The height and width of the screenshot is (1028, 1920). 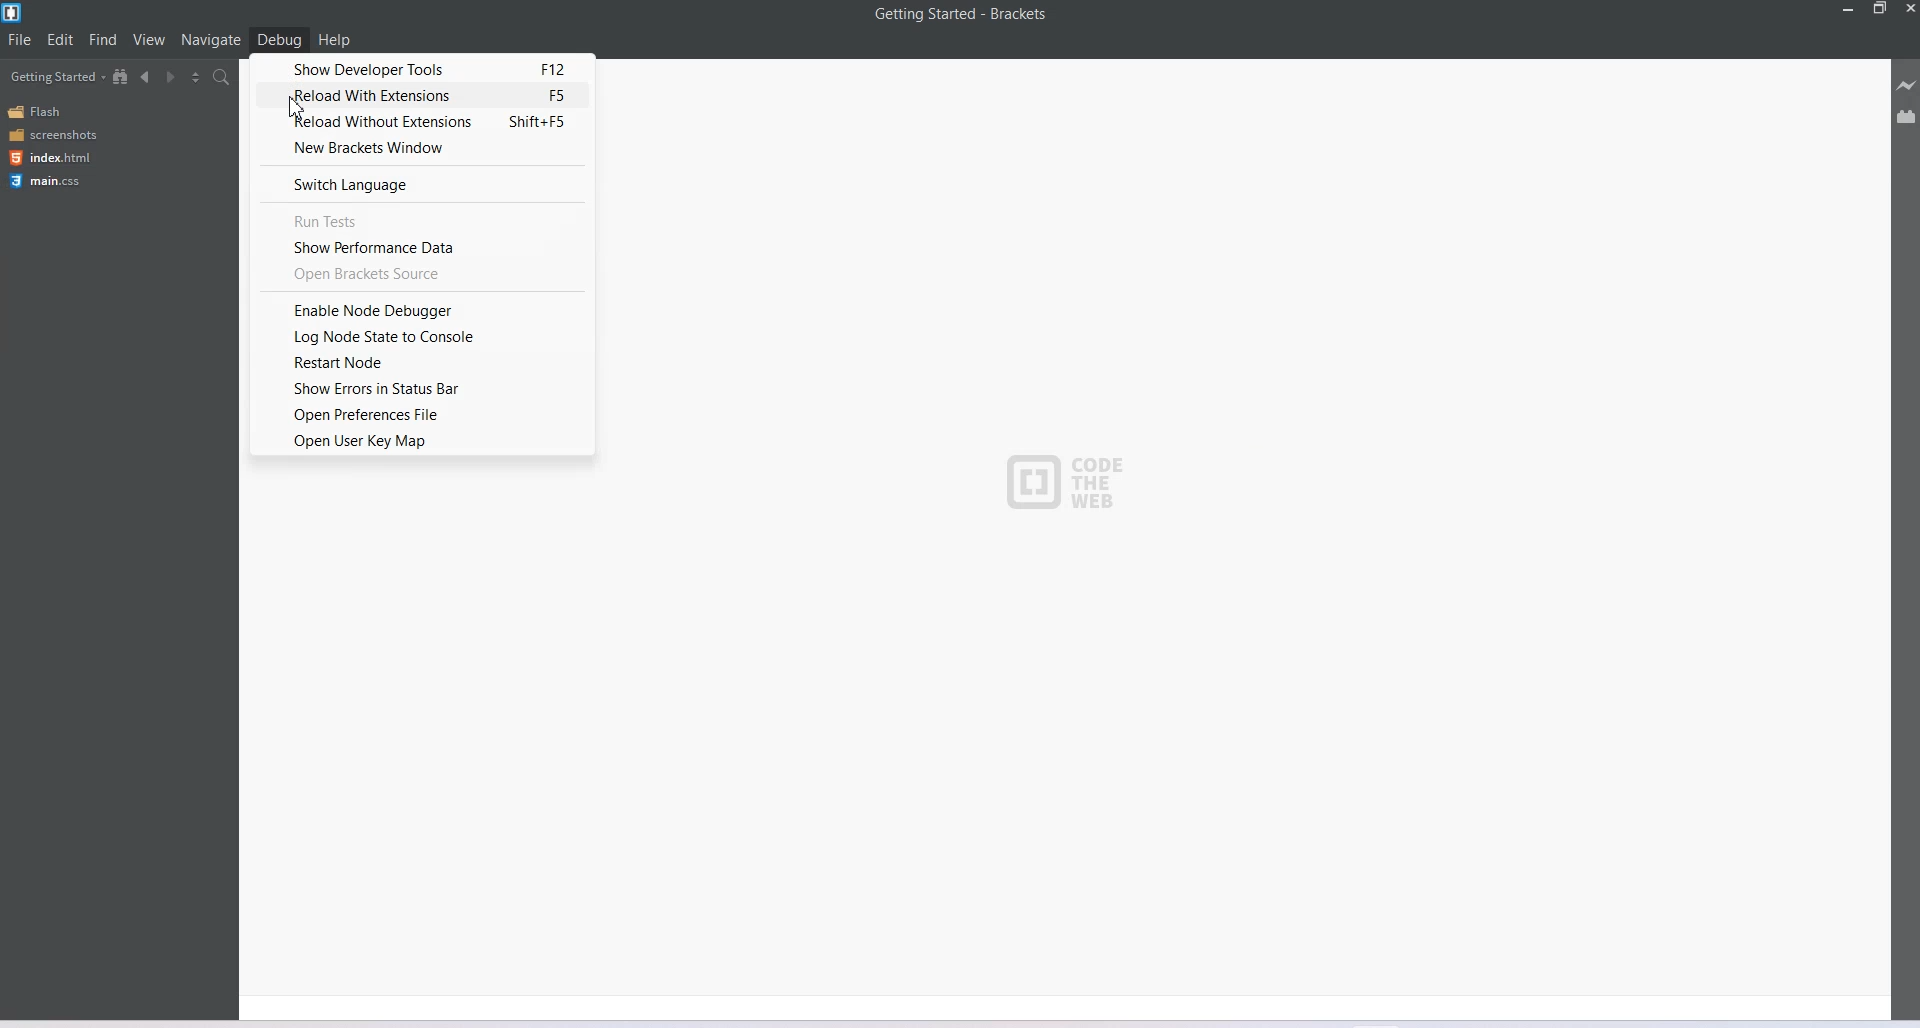 I want to click on Close, so click(x=1908, y=9).